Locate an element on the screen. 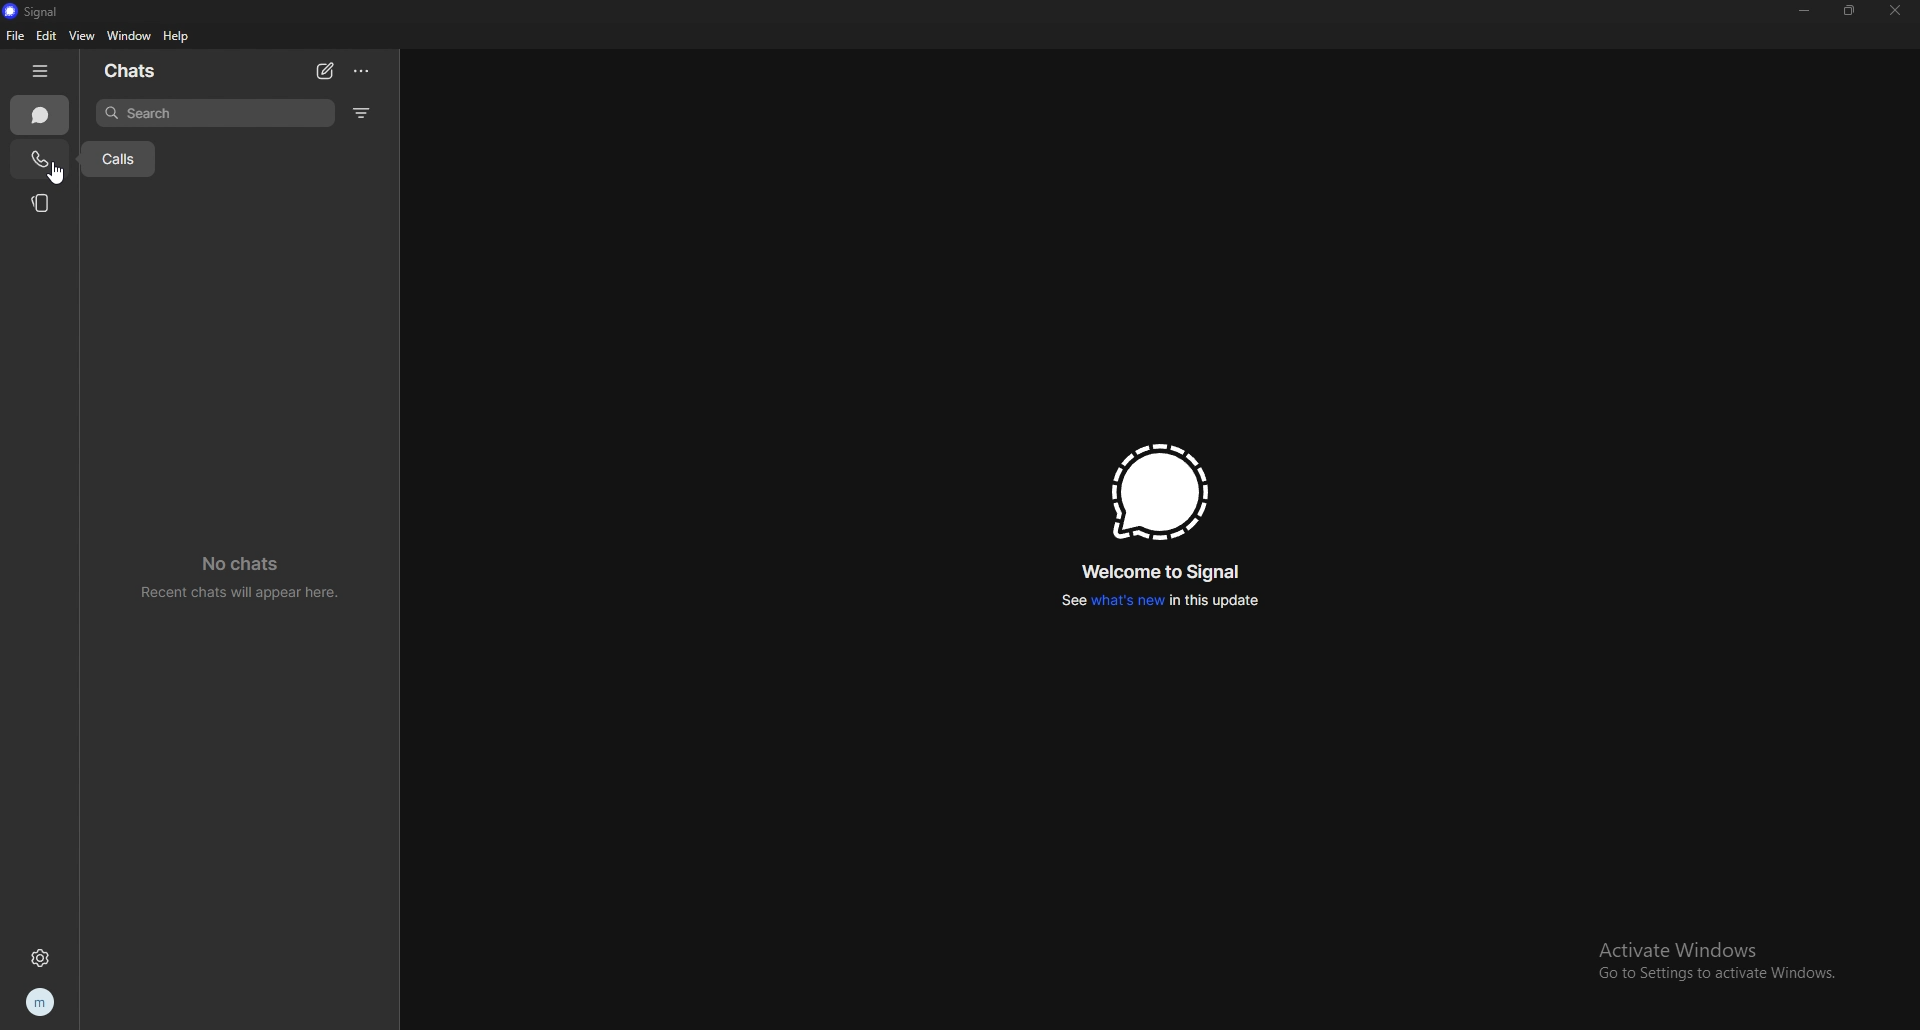 The image size is (1920, 1030). search is located at coordinates (217, 111).